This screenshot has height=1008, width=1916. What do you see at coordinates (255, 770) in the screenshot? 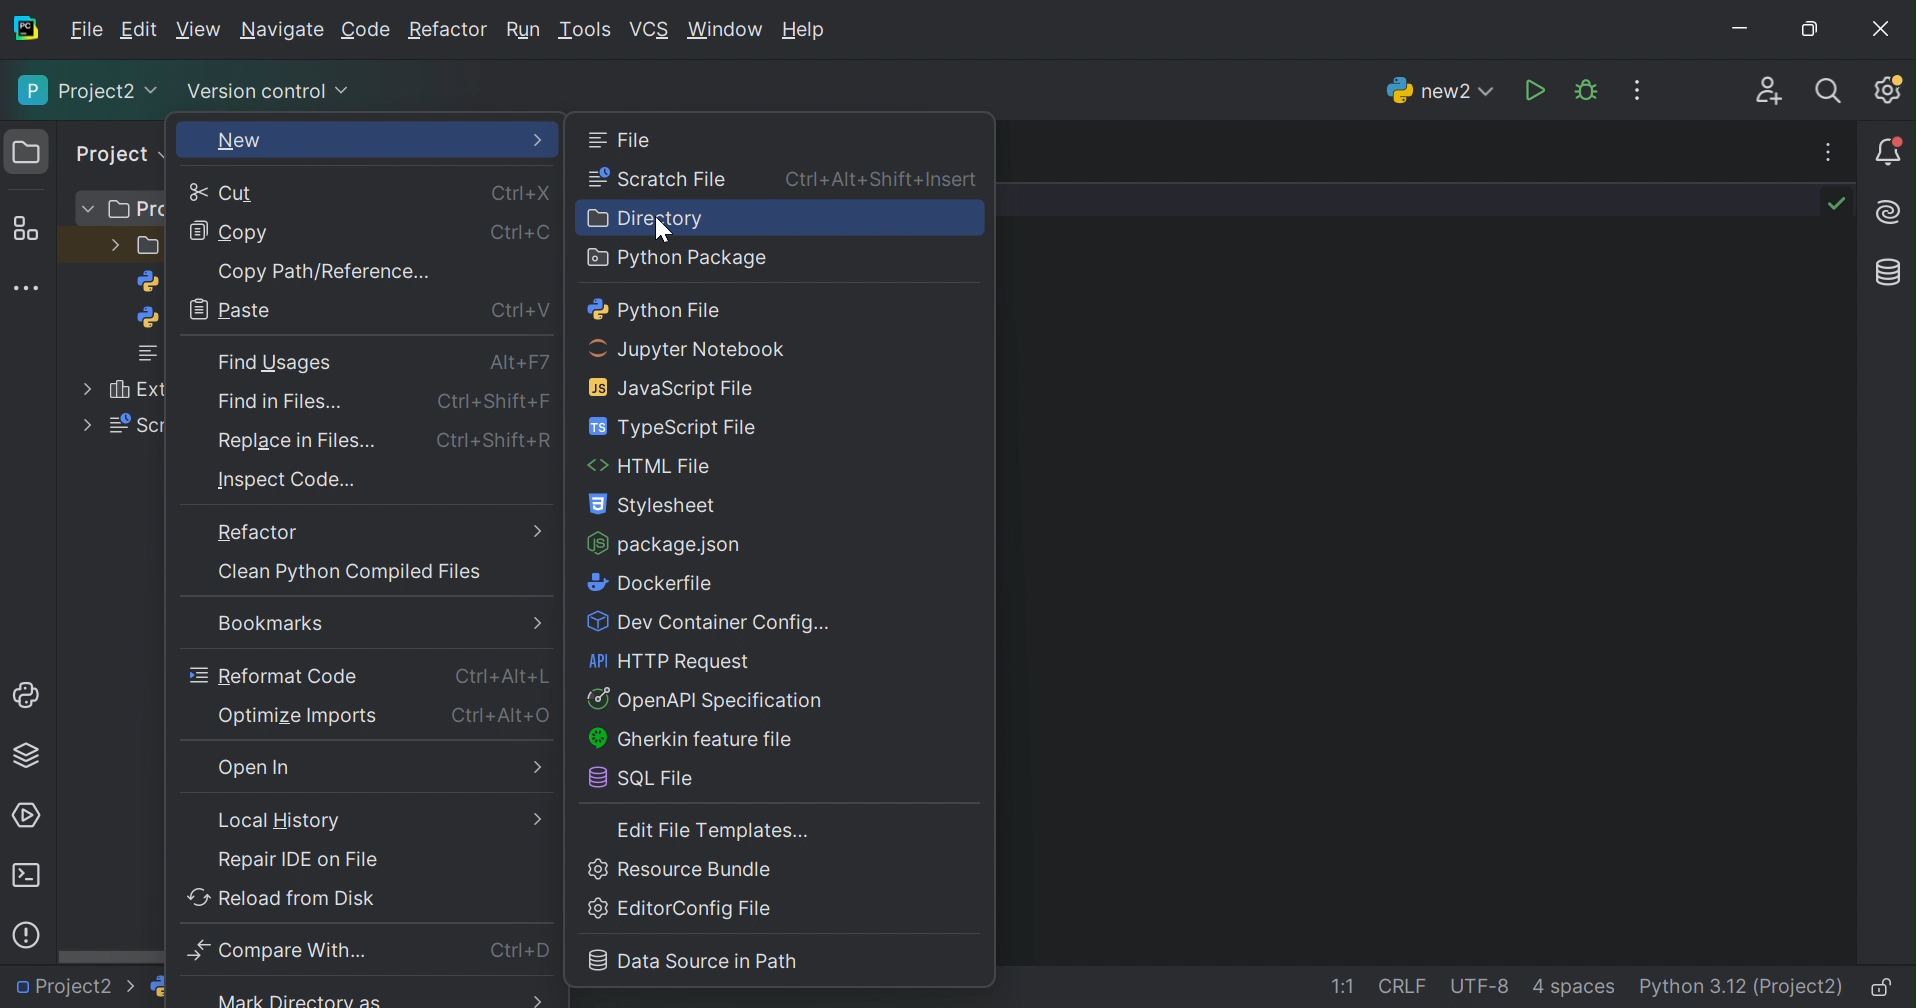
I see `Open in` at bounding box center [255, 770].